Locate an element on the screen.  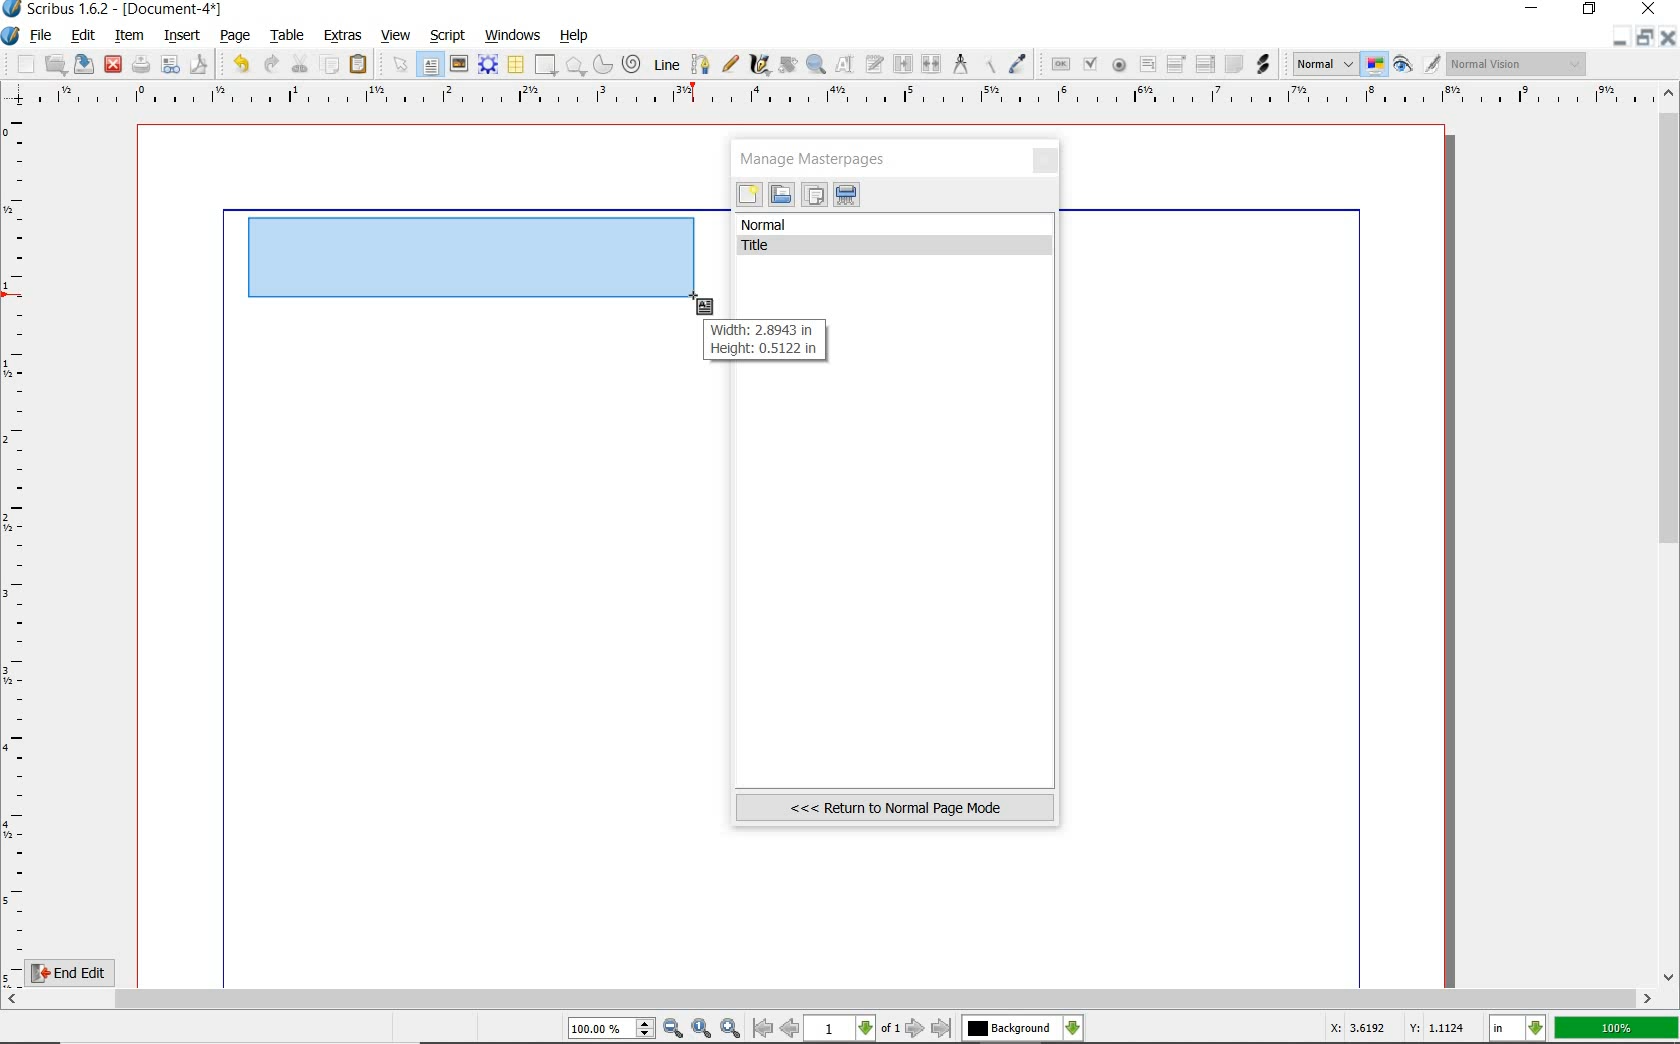
file is located at coordinates (42, 36).